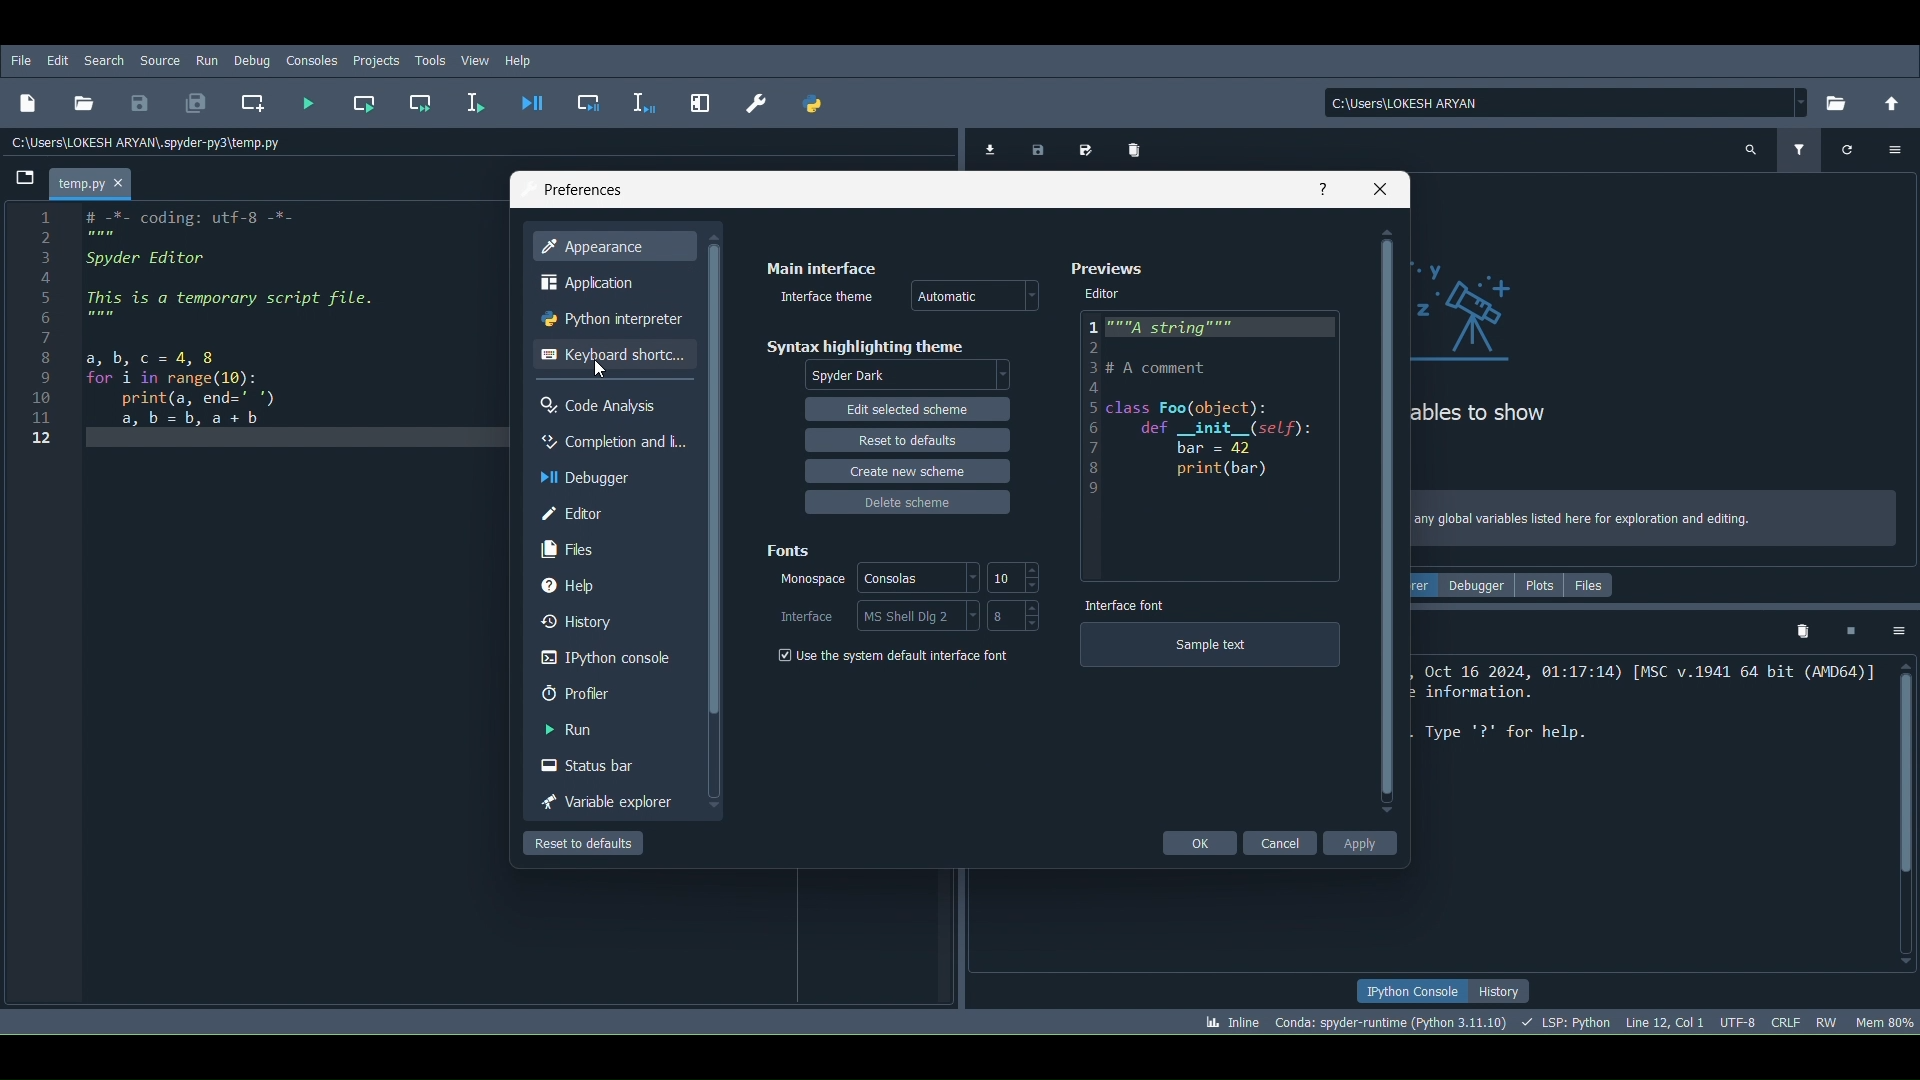 The height and width of the screenshot is (1080, 1920). I want to click on Preferences, so click(755, 103).